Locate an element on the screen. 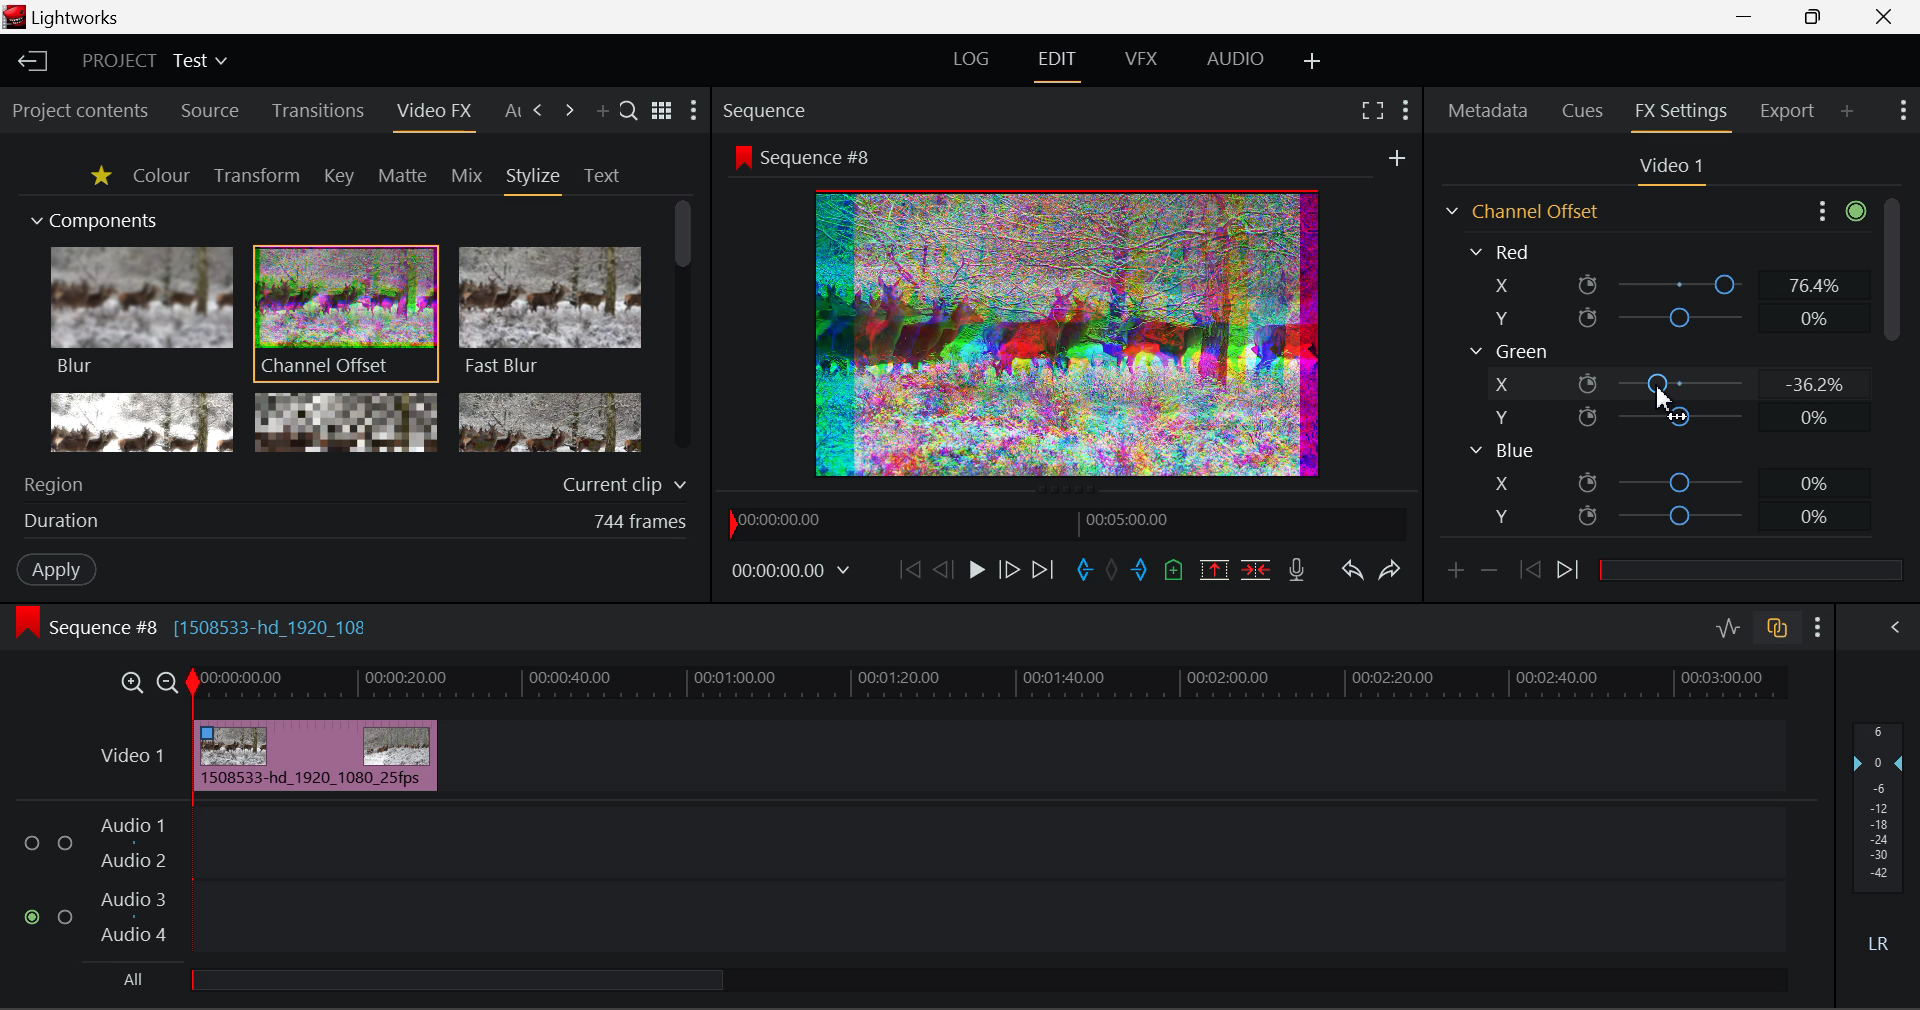  Colour is located at coordinates (160, 175).